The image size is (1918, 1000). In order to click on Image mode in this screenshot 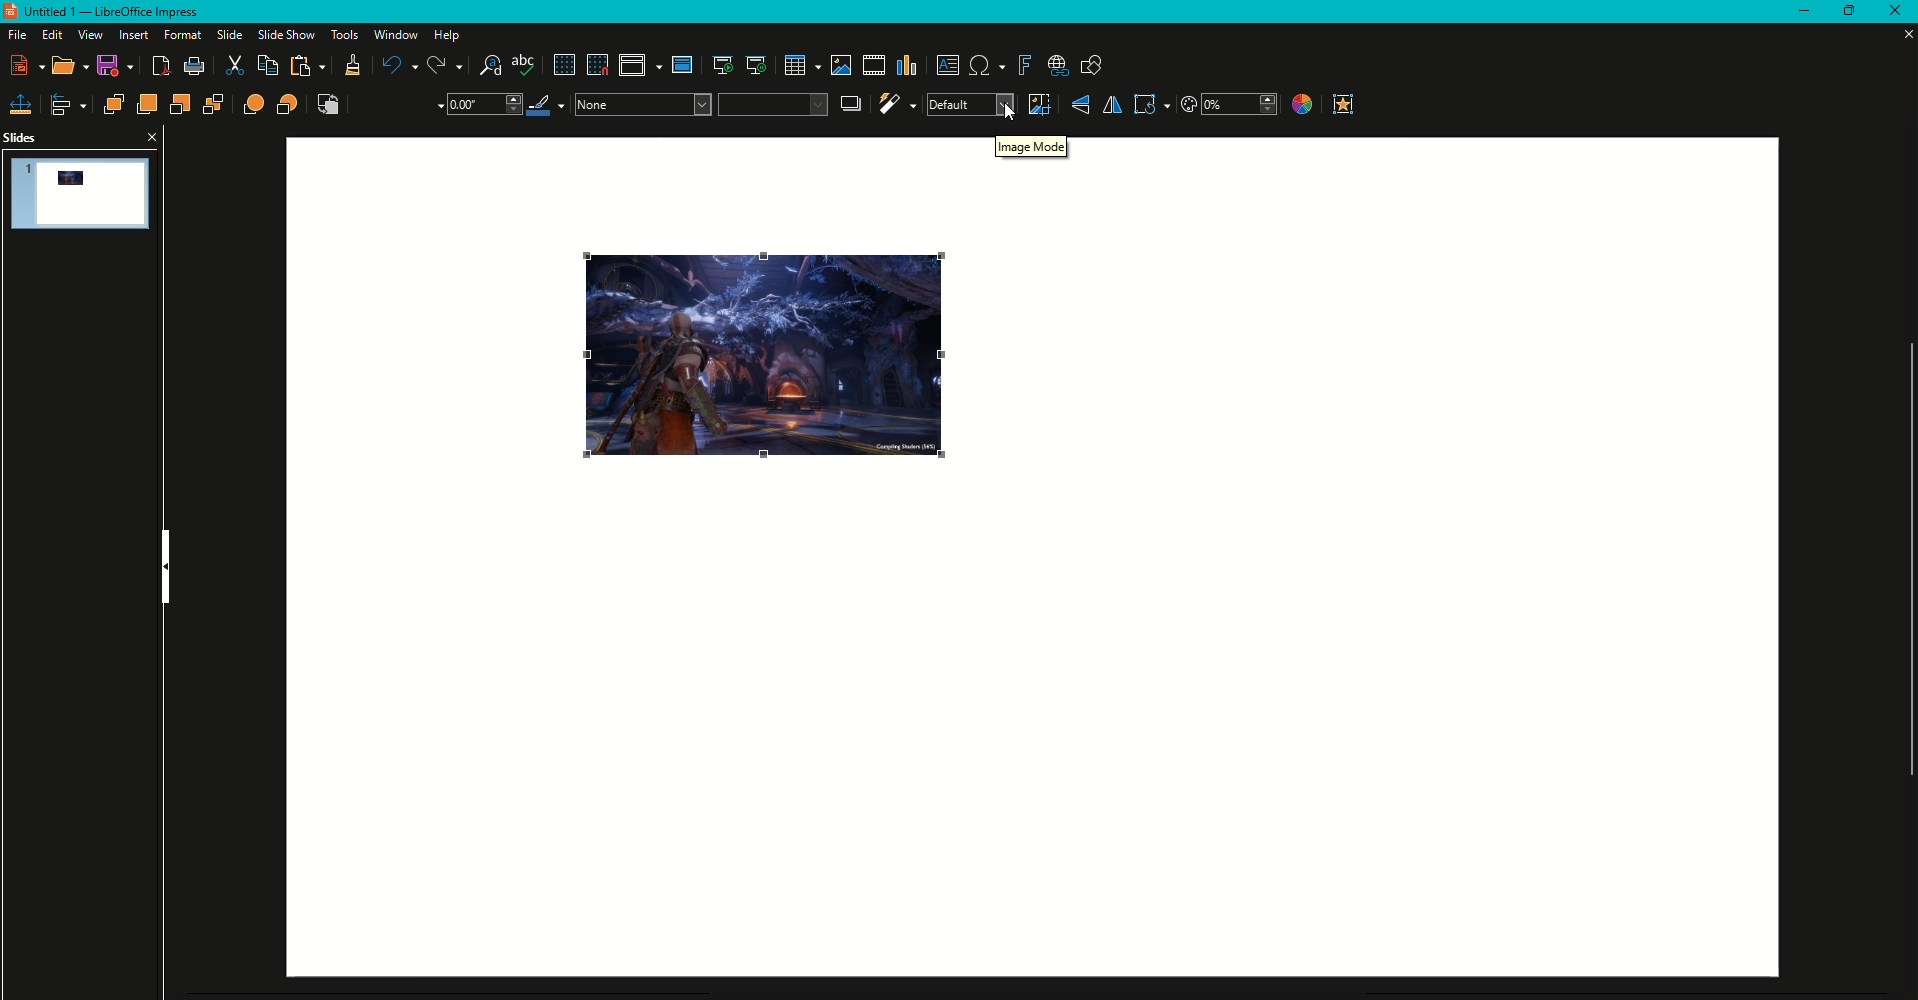, I will do `click(1033, 152)`.